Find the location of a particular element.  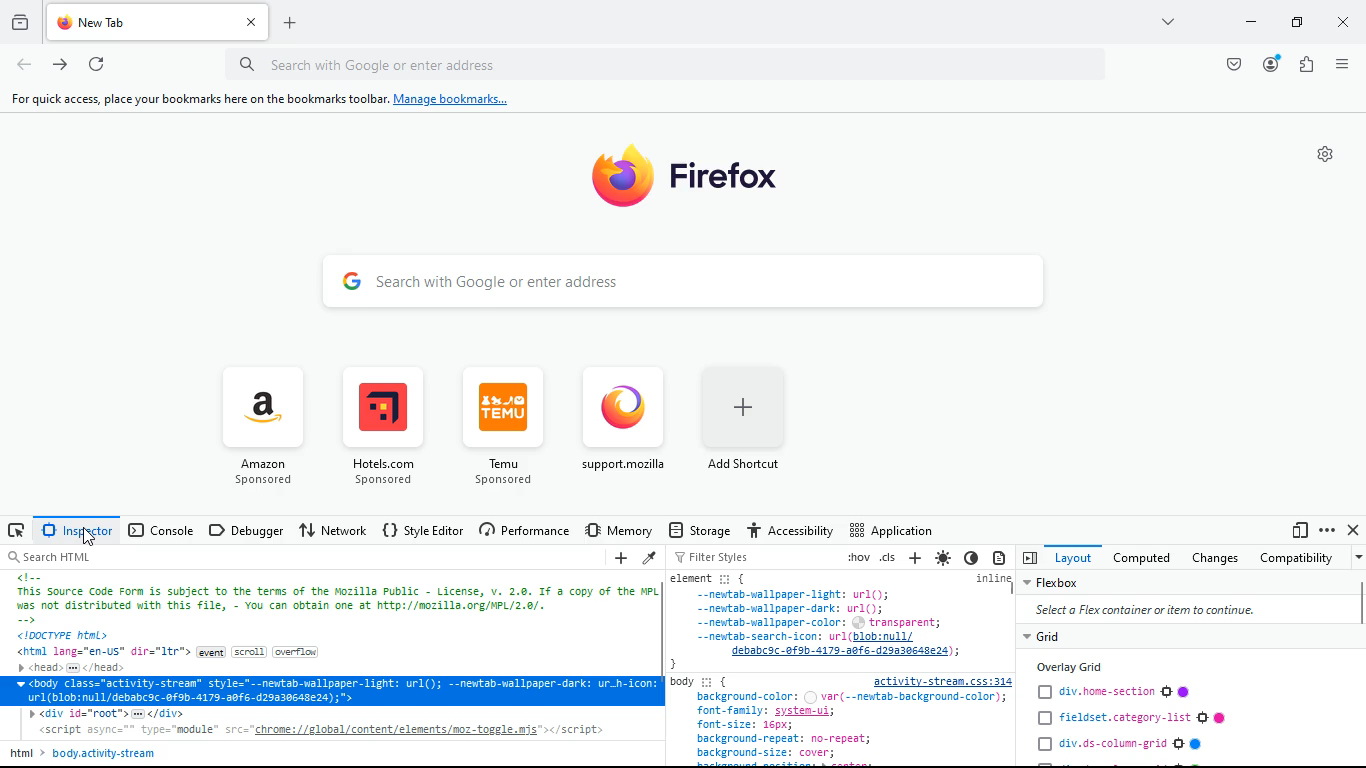

html > body.activity-stream is located at coordinates (85, 753).